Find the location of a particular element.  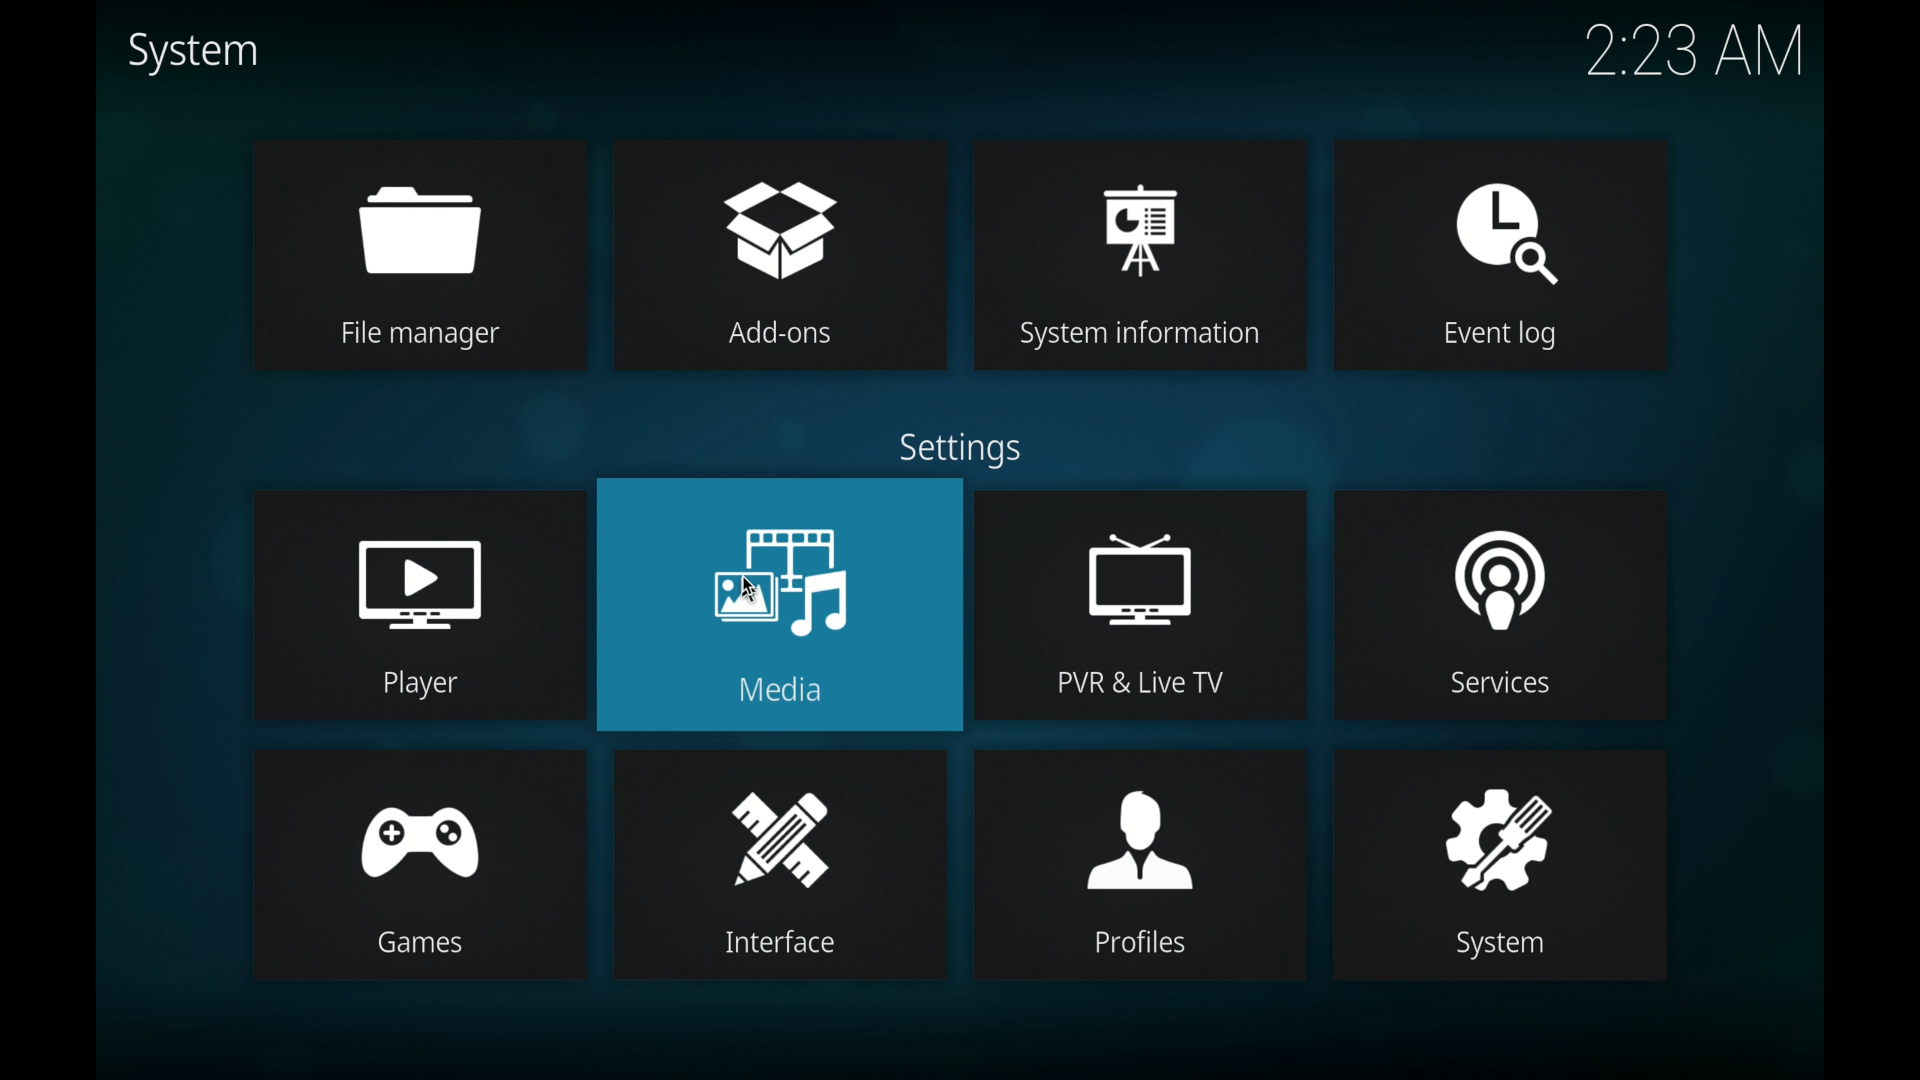

PVR & Live TV is located at coordinates (1142, 682).